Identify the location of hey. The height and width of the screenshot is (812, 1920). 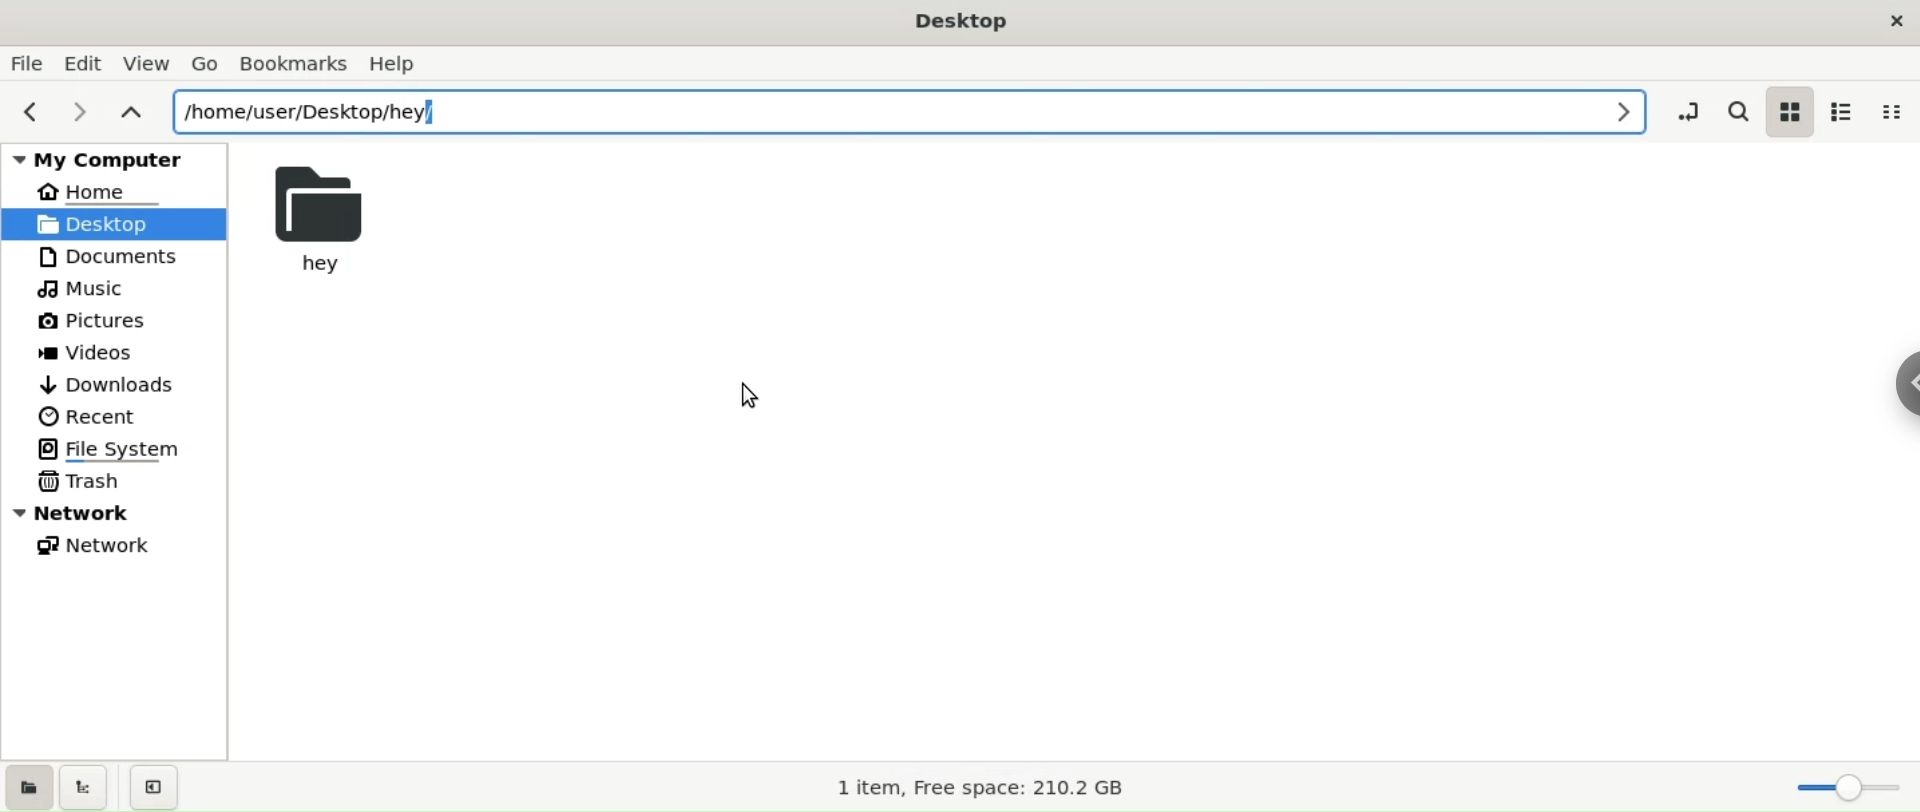
(339, 217).